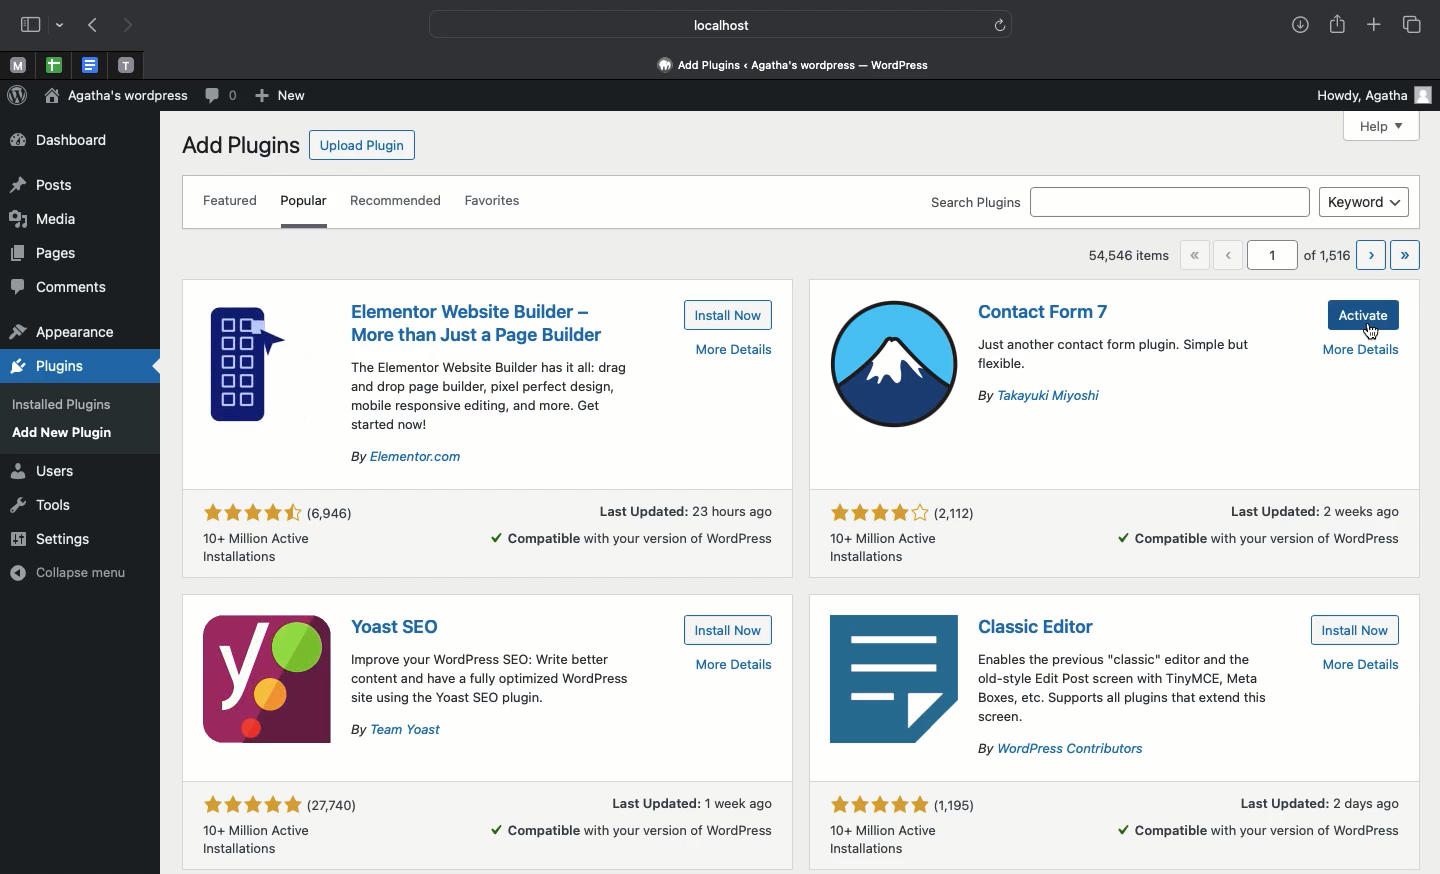  I want to click on Wordpress, so click(18, 97).